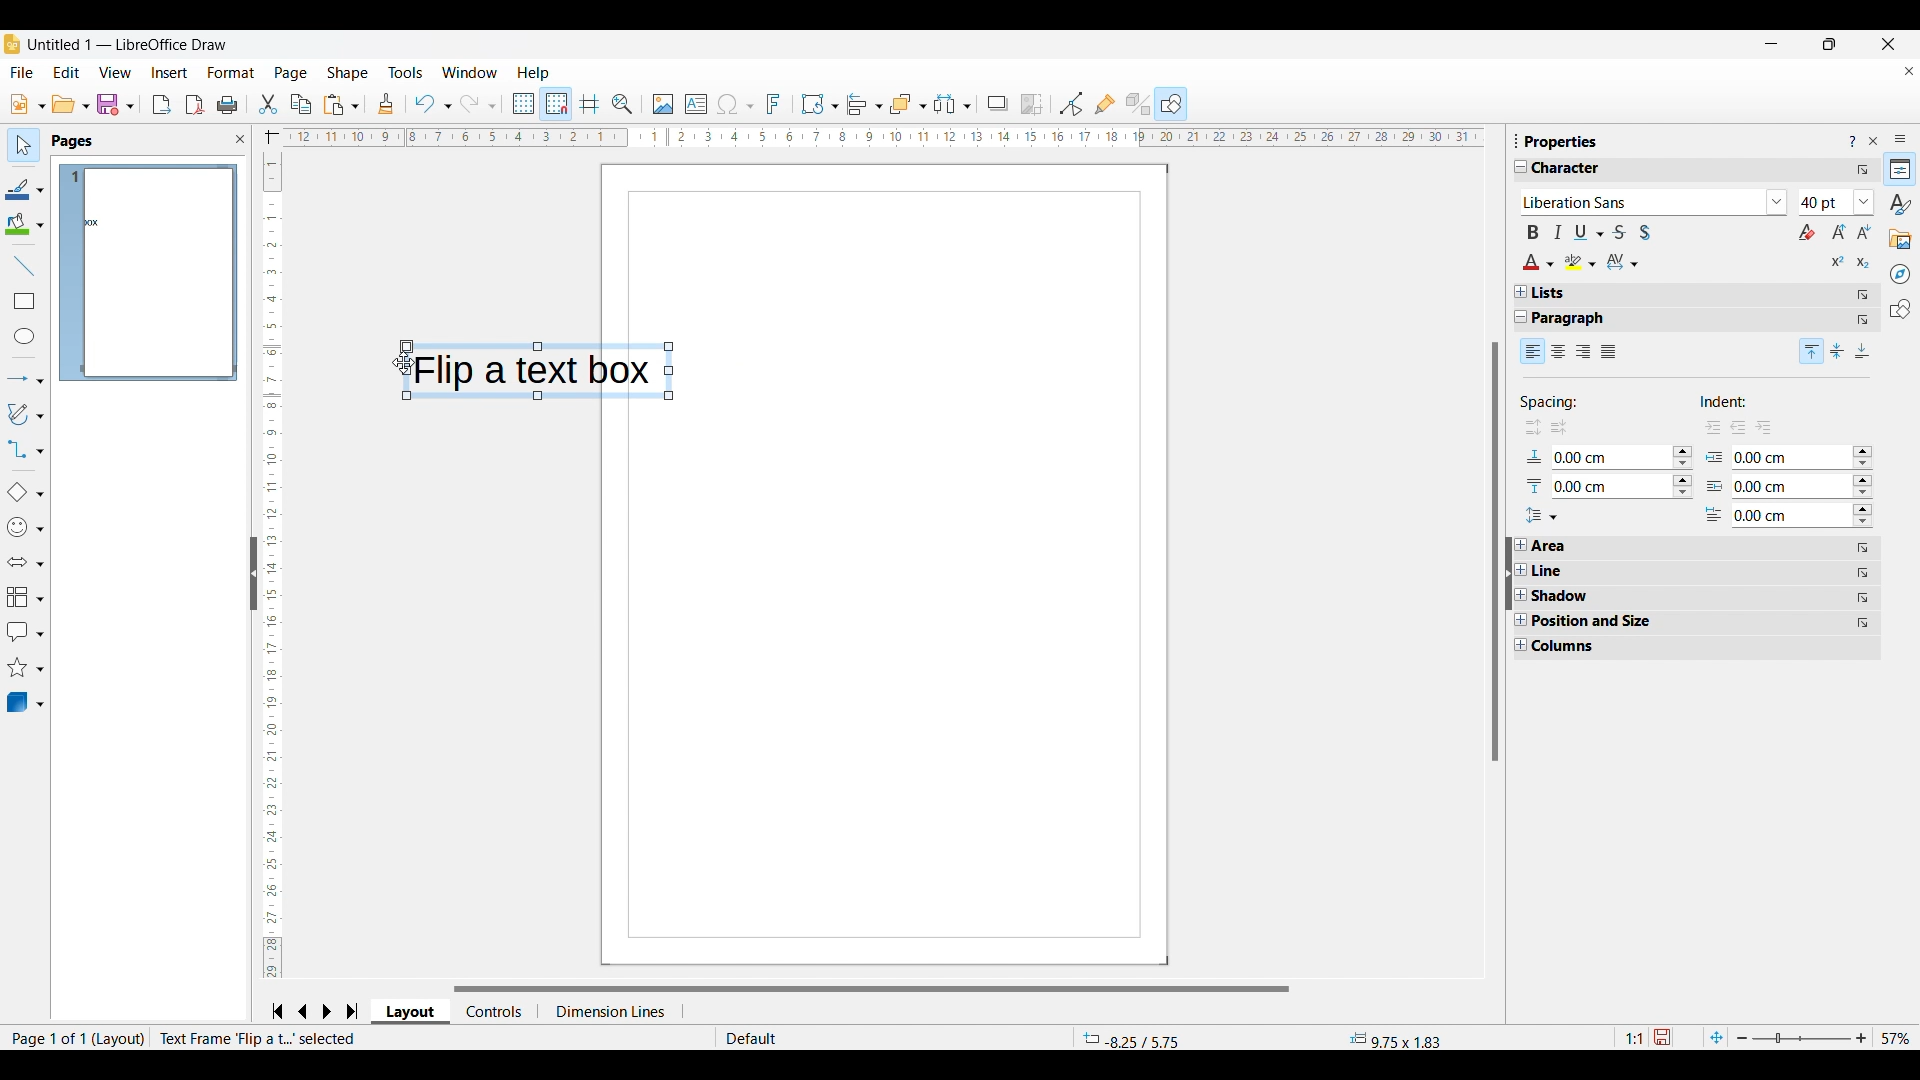 The height and width of the screenshot is (1080, 1920). Describe the element at coordinates (1133, 1038) in the screenshot. I see `-8.25/5.75` at that location.